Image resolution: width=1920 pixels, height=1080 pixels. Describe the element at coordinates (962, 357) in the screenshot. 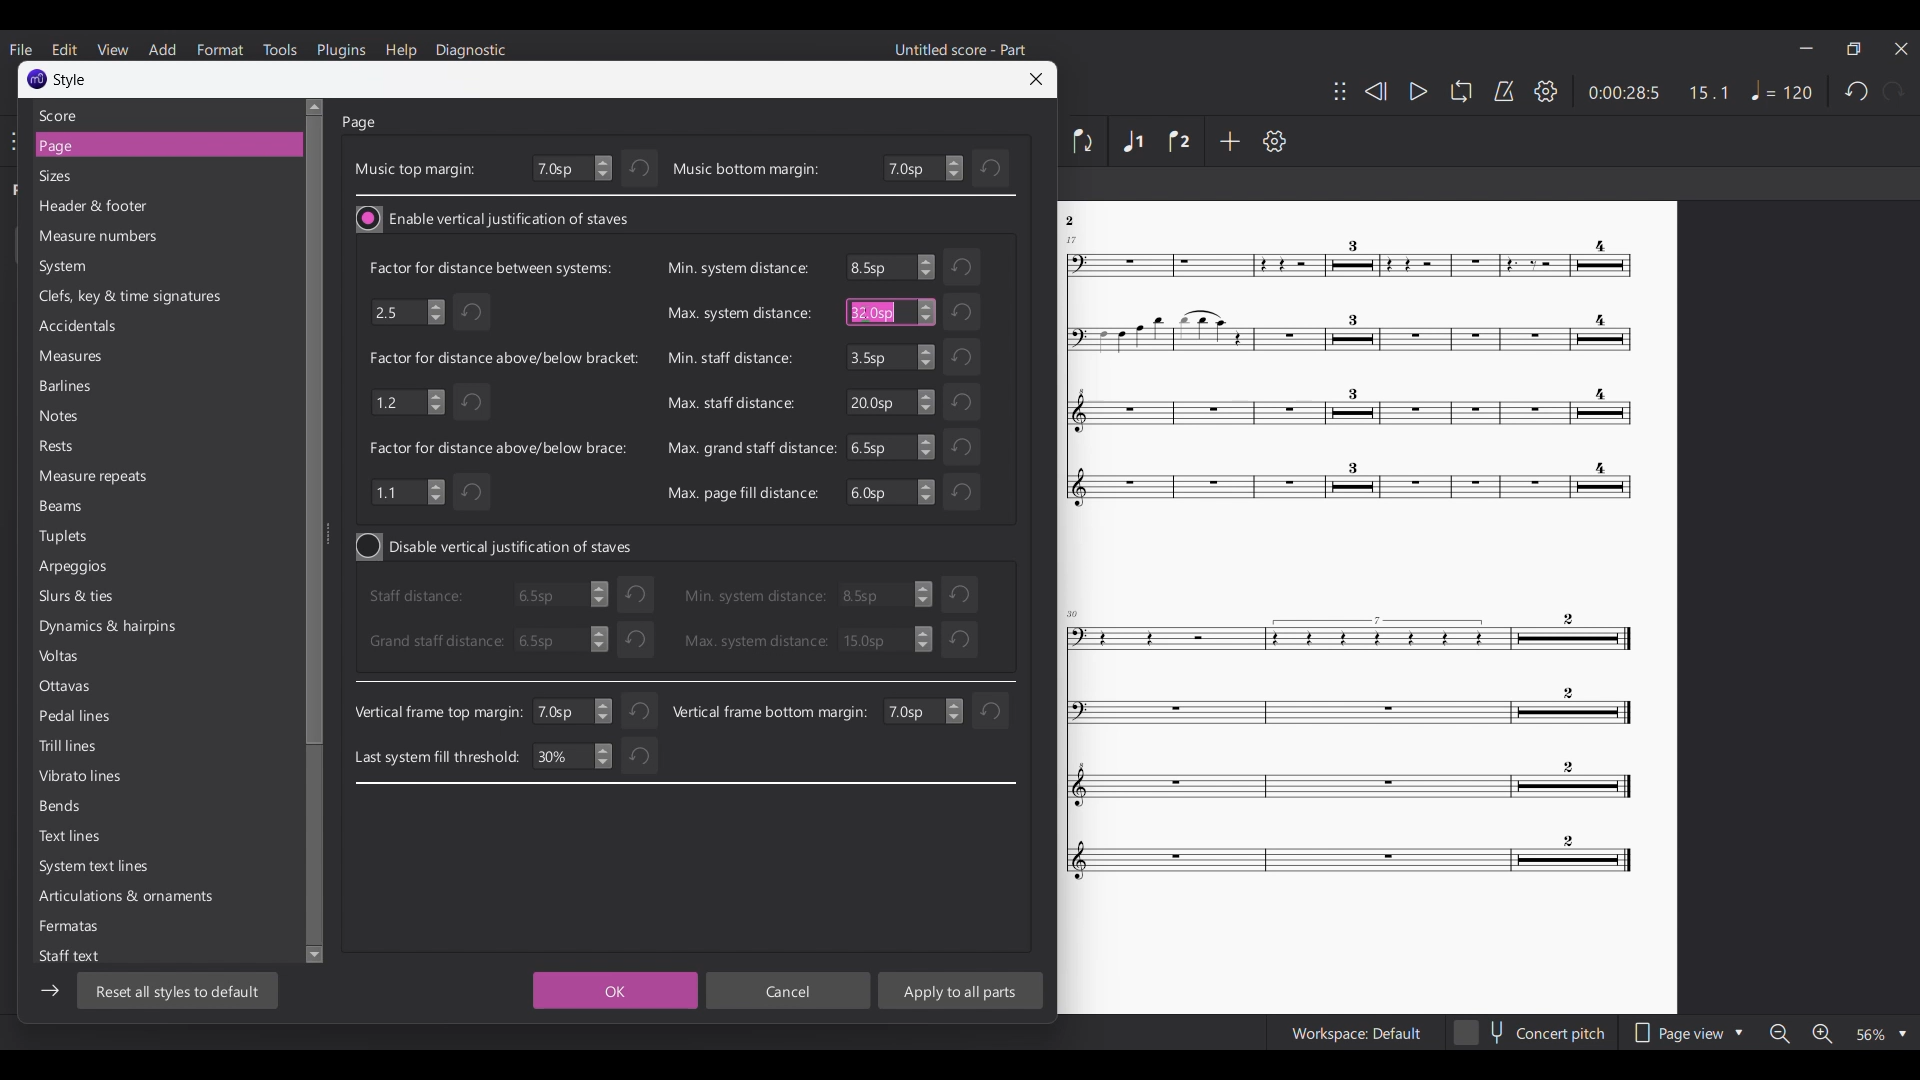

I see `Undo` at that location.